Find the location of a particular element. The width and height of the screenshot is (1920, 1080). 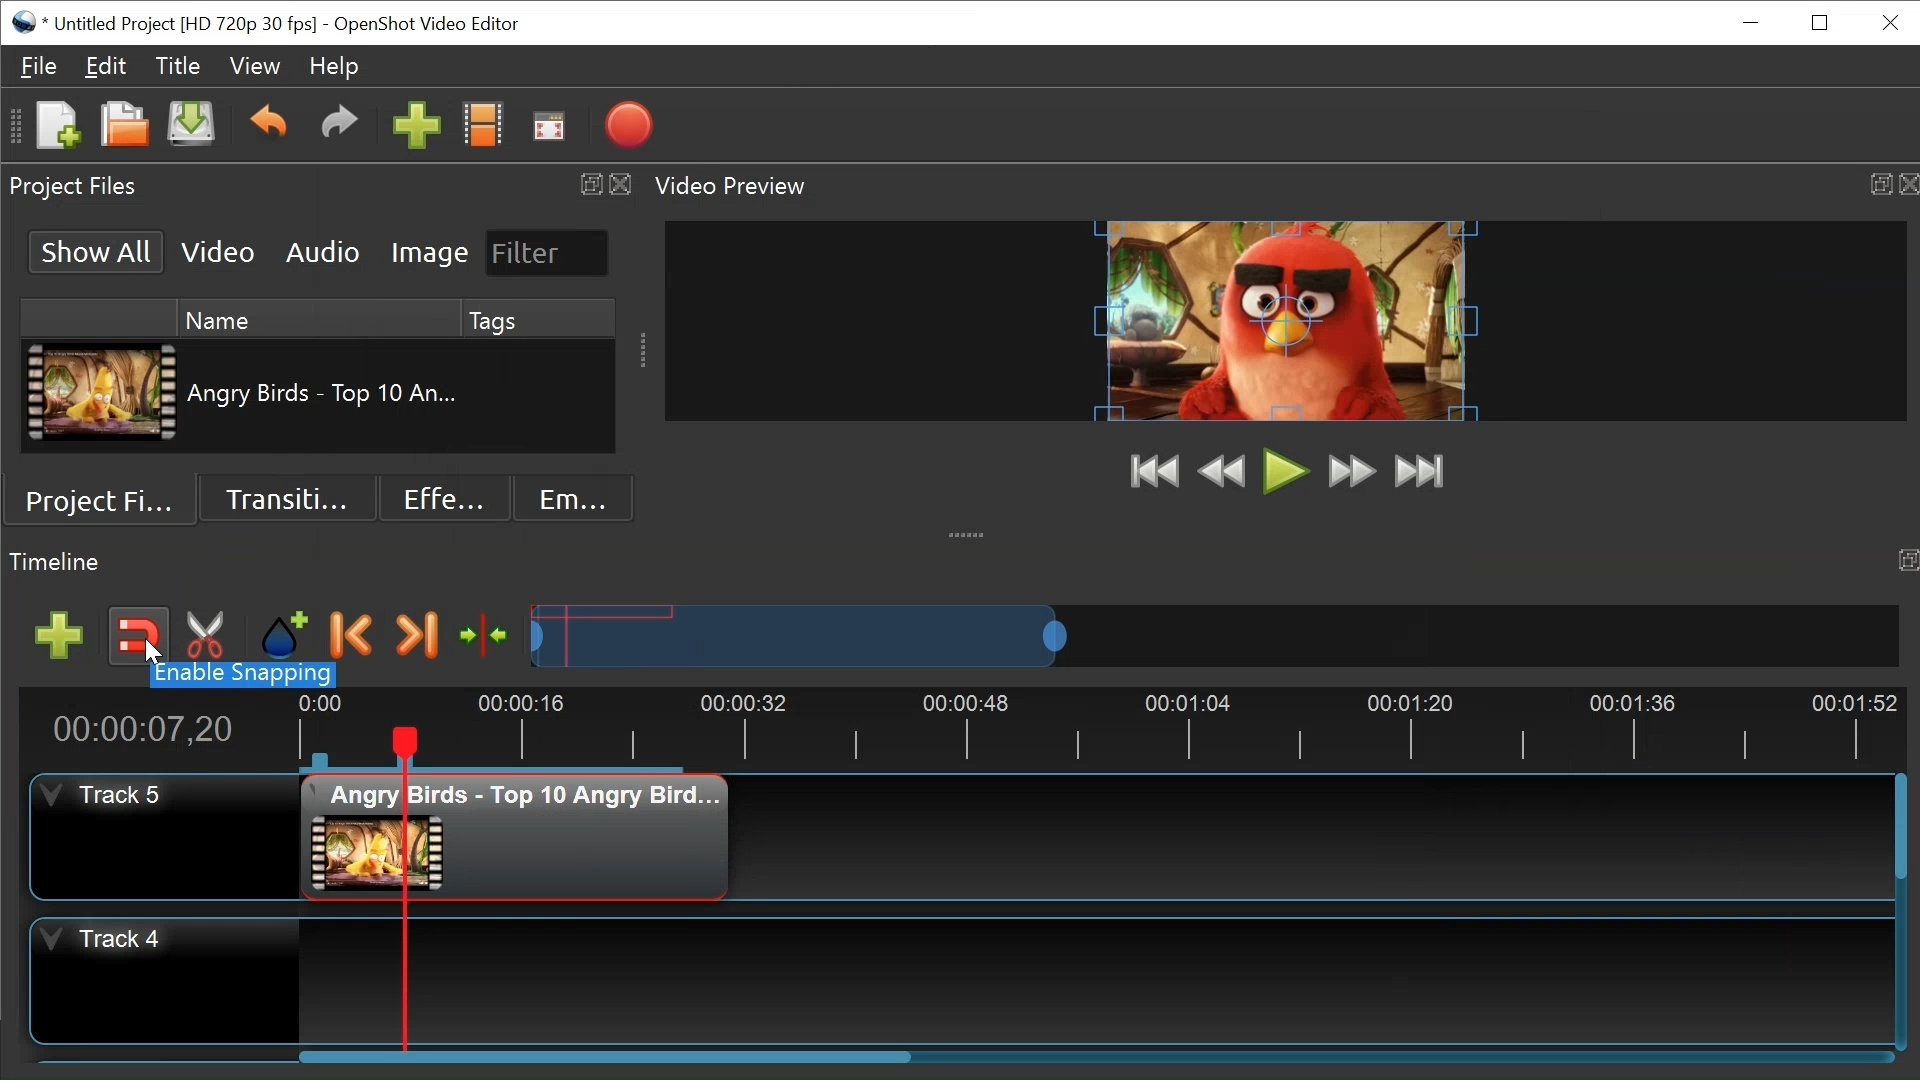

Effects is located at coordinates (446, 498).